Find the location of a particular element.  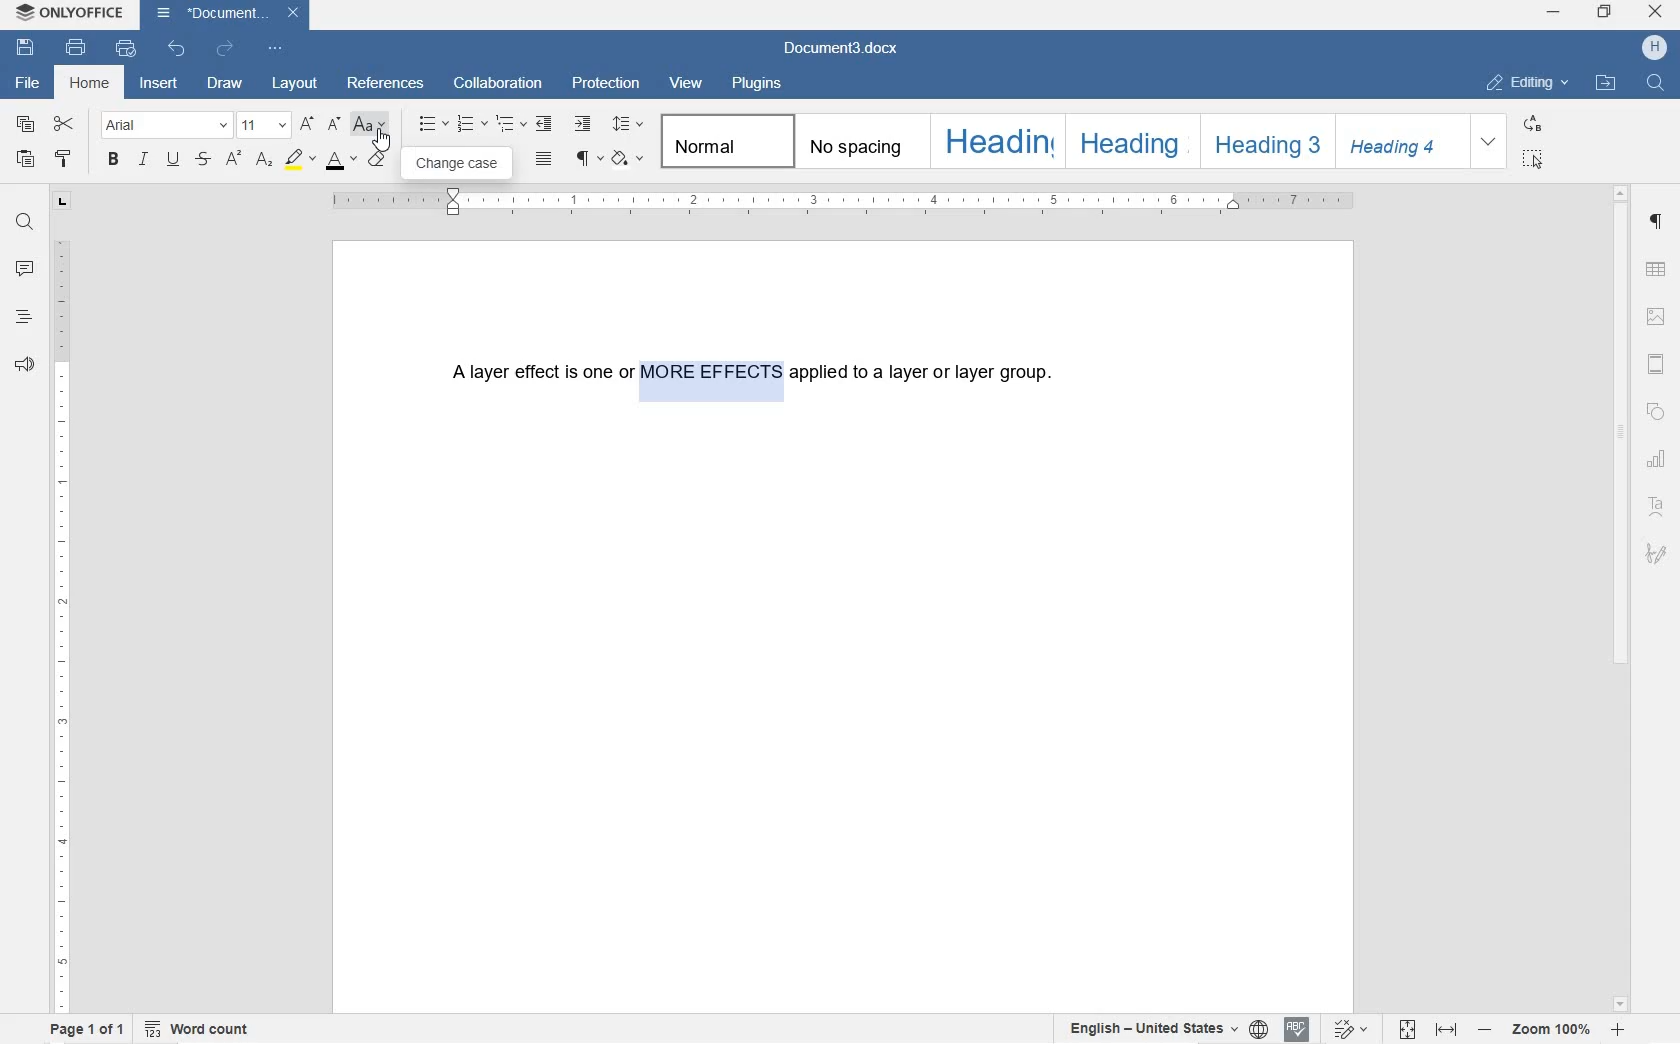

PAGE 1 OF 1 is located at coordinates (87, 1030).